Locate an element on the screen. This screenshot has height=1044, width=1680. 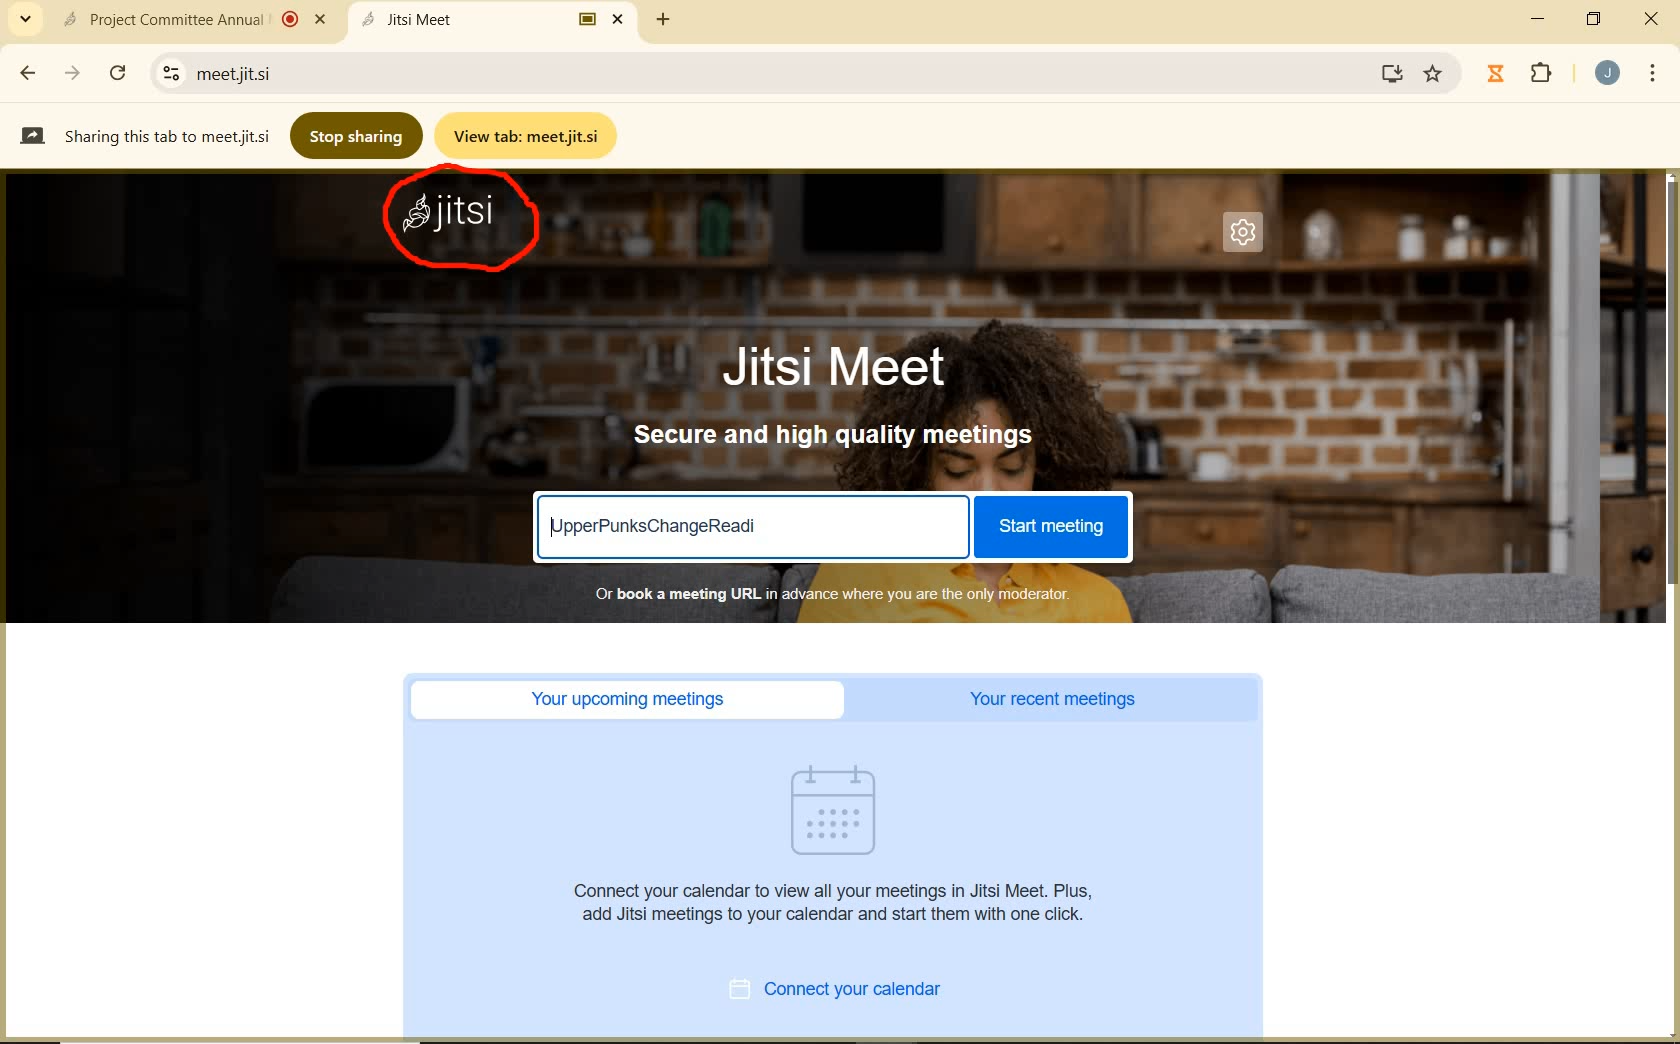
screen is located at coordinates (1388, 73).